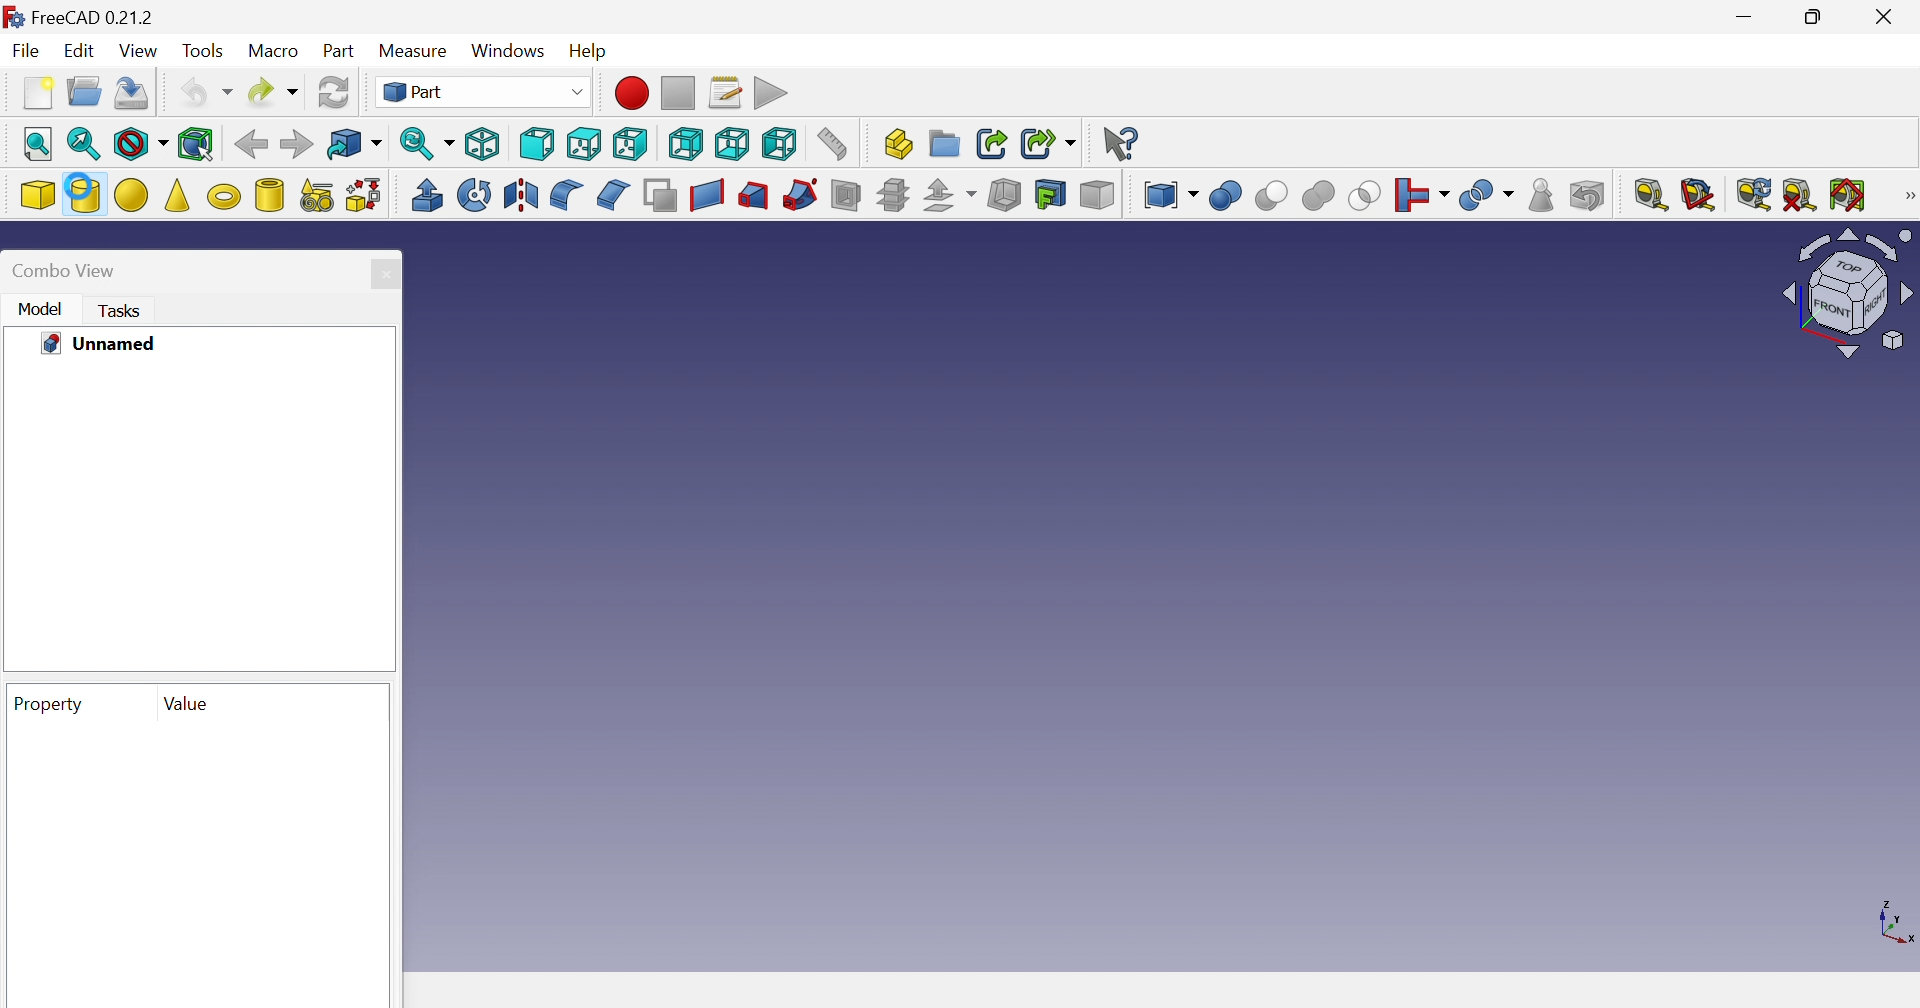 The height and width of the screenshot is (1008, 1920). I want to click on Chamfer, so click(614, 195).